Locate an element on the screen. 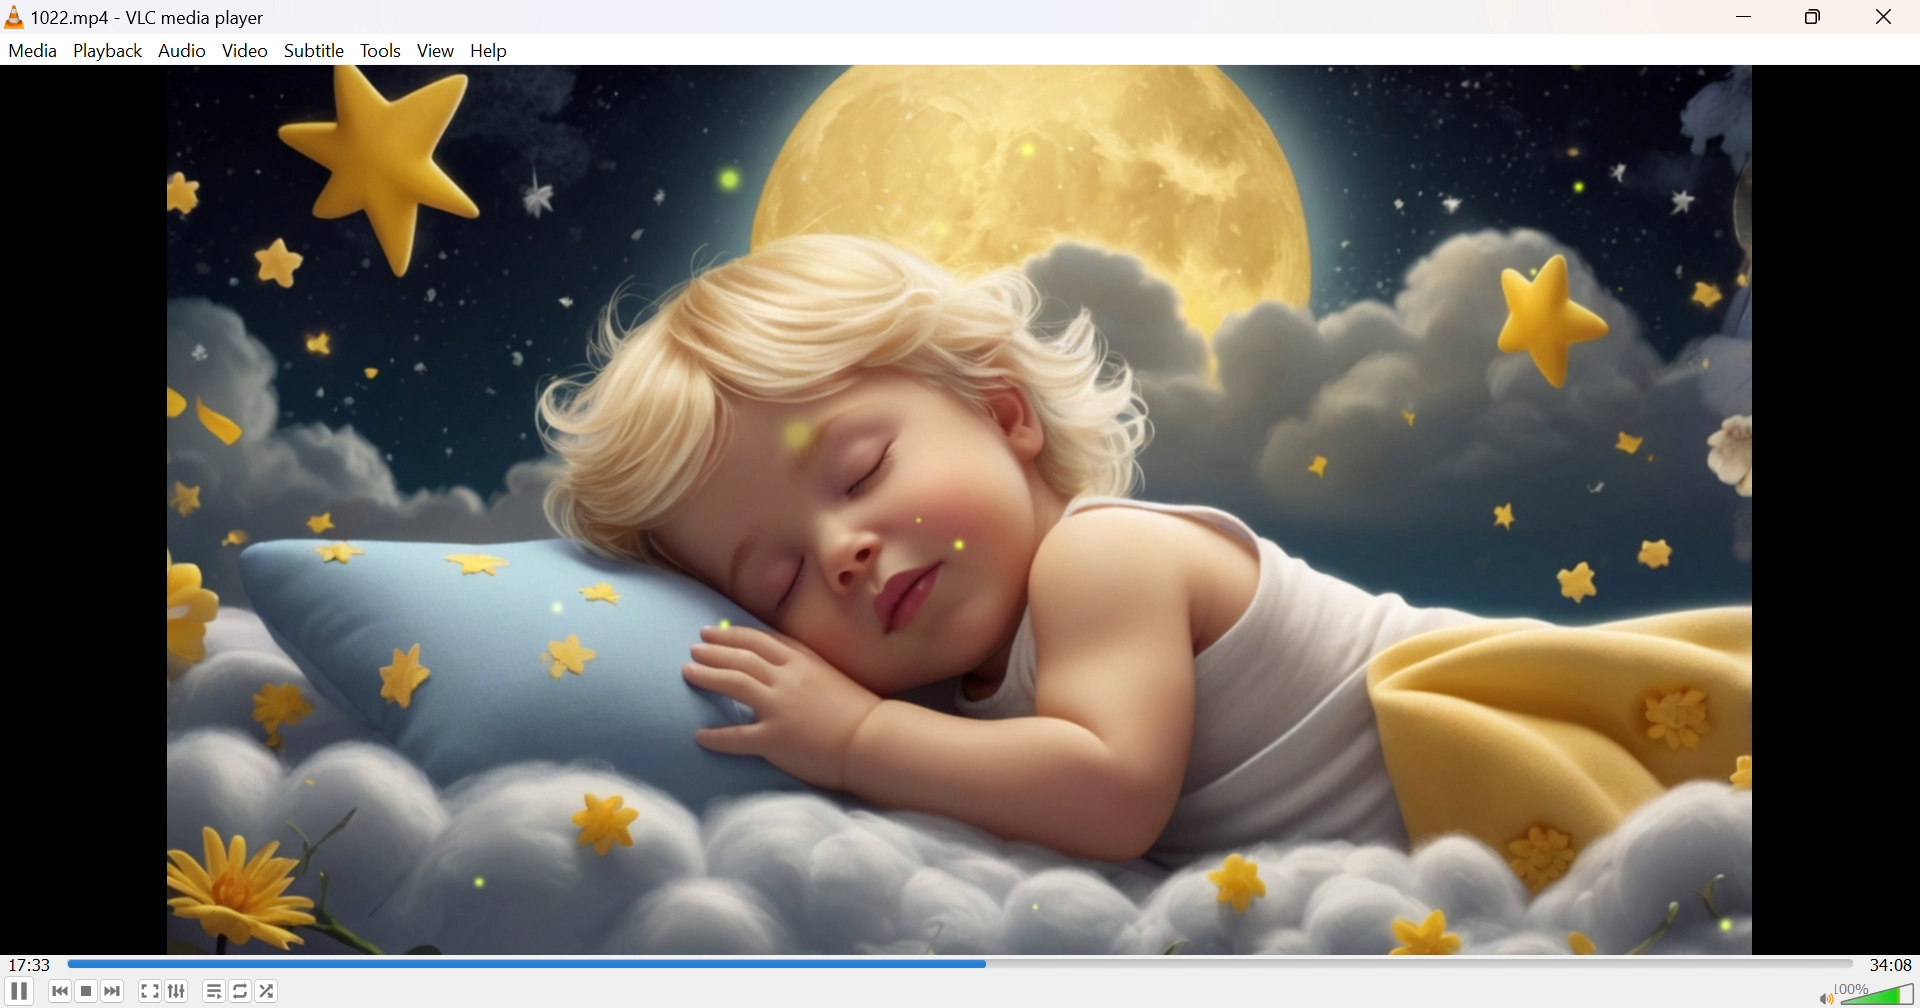 This screenshot has width=1920, height=1008. Click to toggle between loop all, loop one and no loop is located at coordinates (241, 991).